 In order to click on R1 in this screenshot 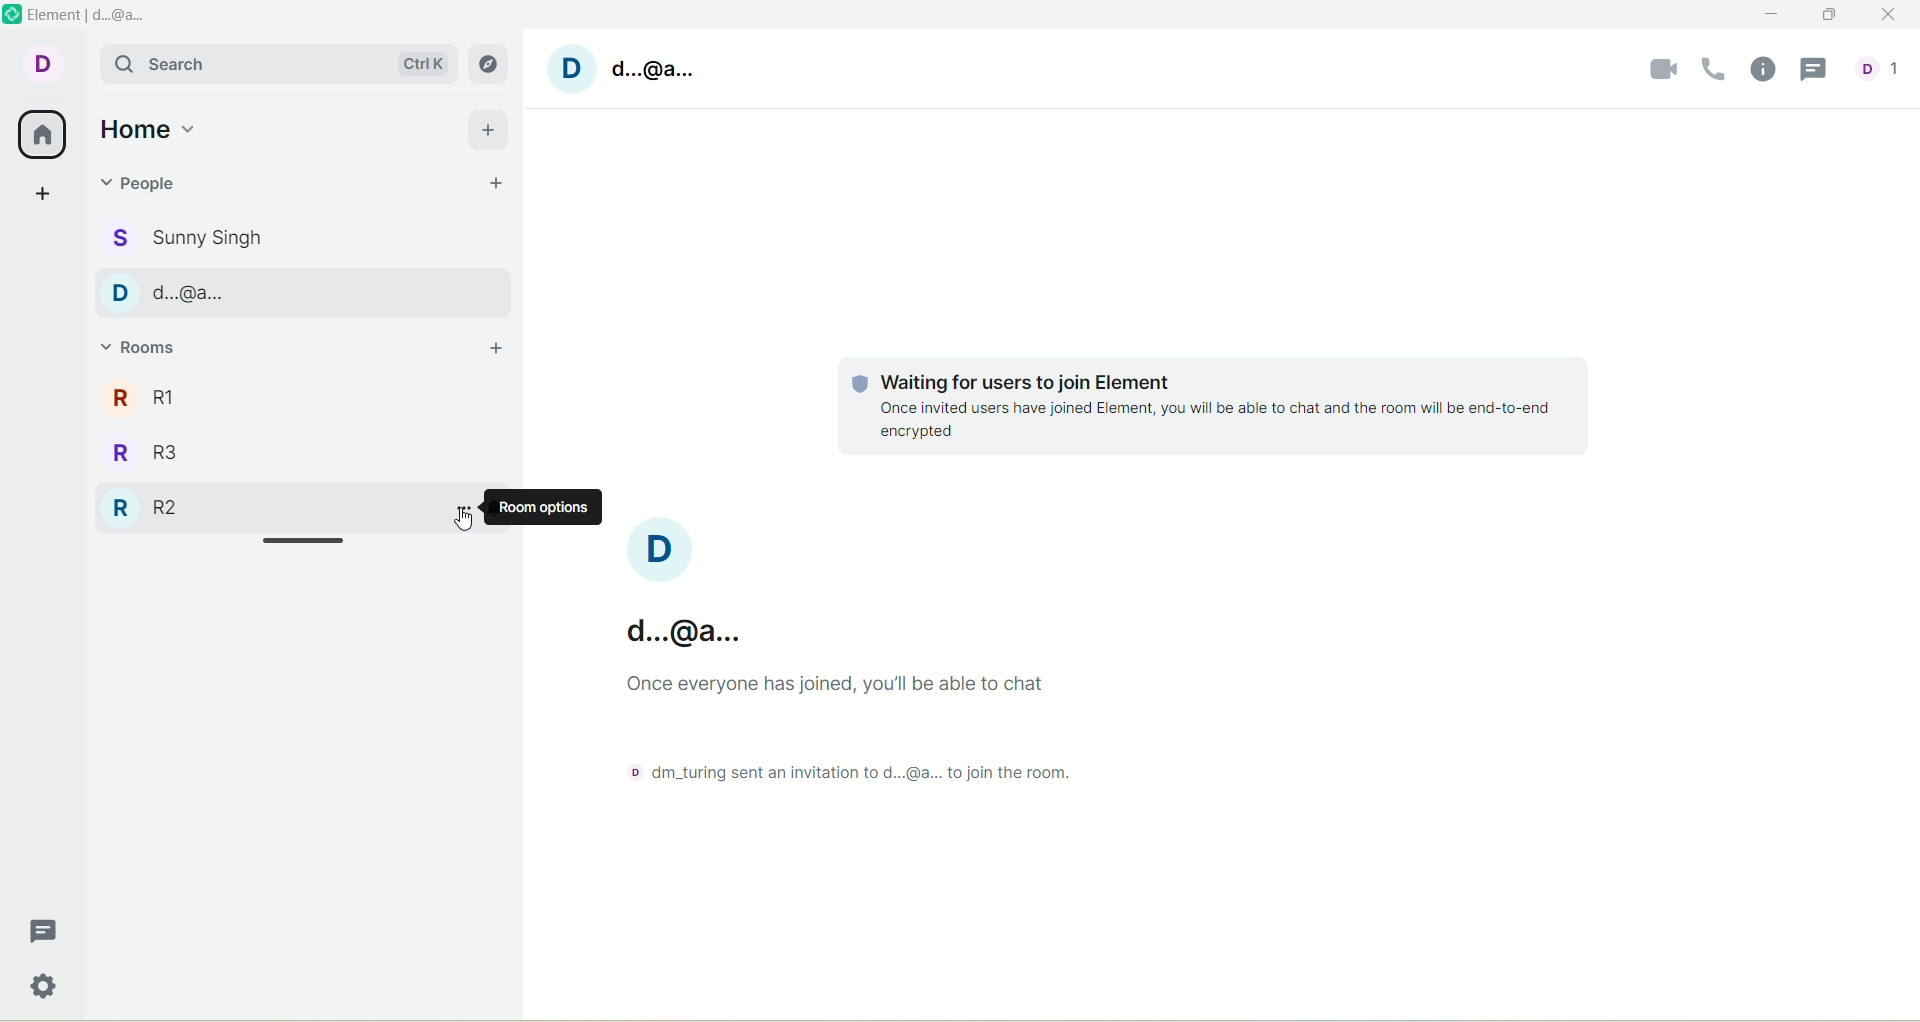, I will do `click(302, 396)`.